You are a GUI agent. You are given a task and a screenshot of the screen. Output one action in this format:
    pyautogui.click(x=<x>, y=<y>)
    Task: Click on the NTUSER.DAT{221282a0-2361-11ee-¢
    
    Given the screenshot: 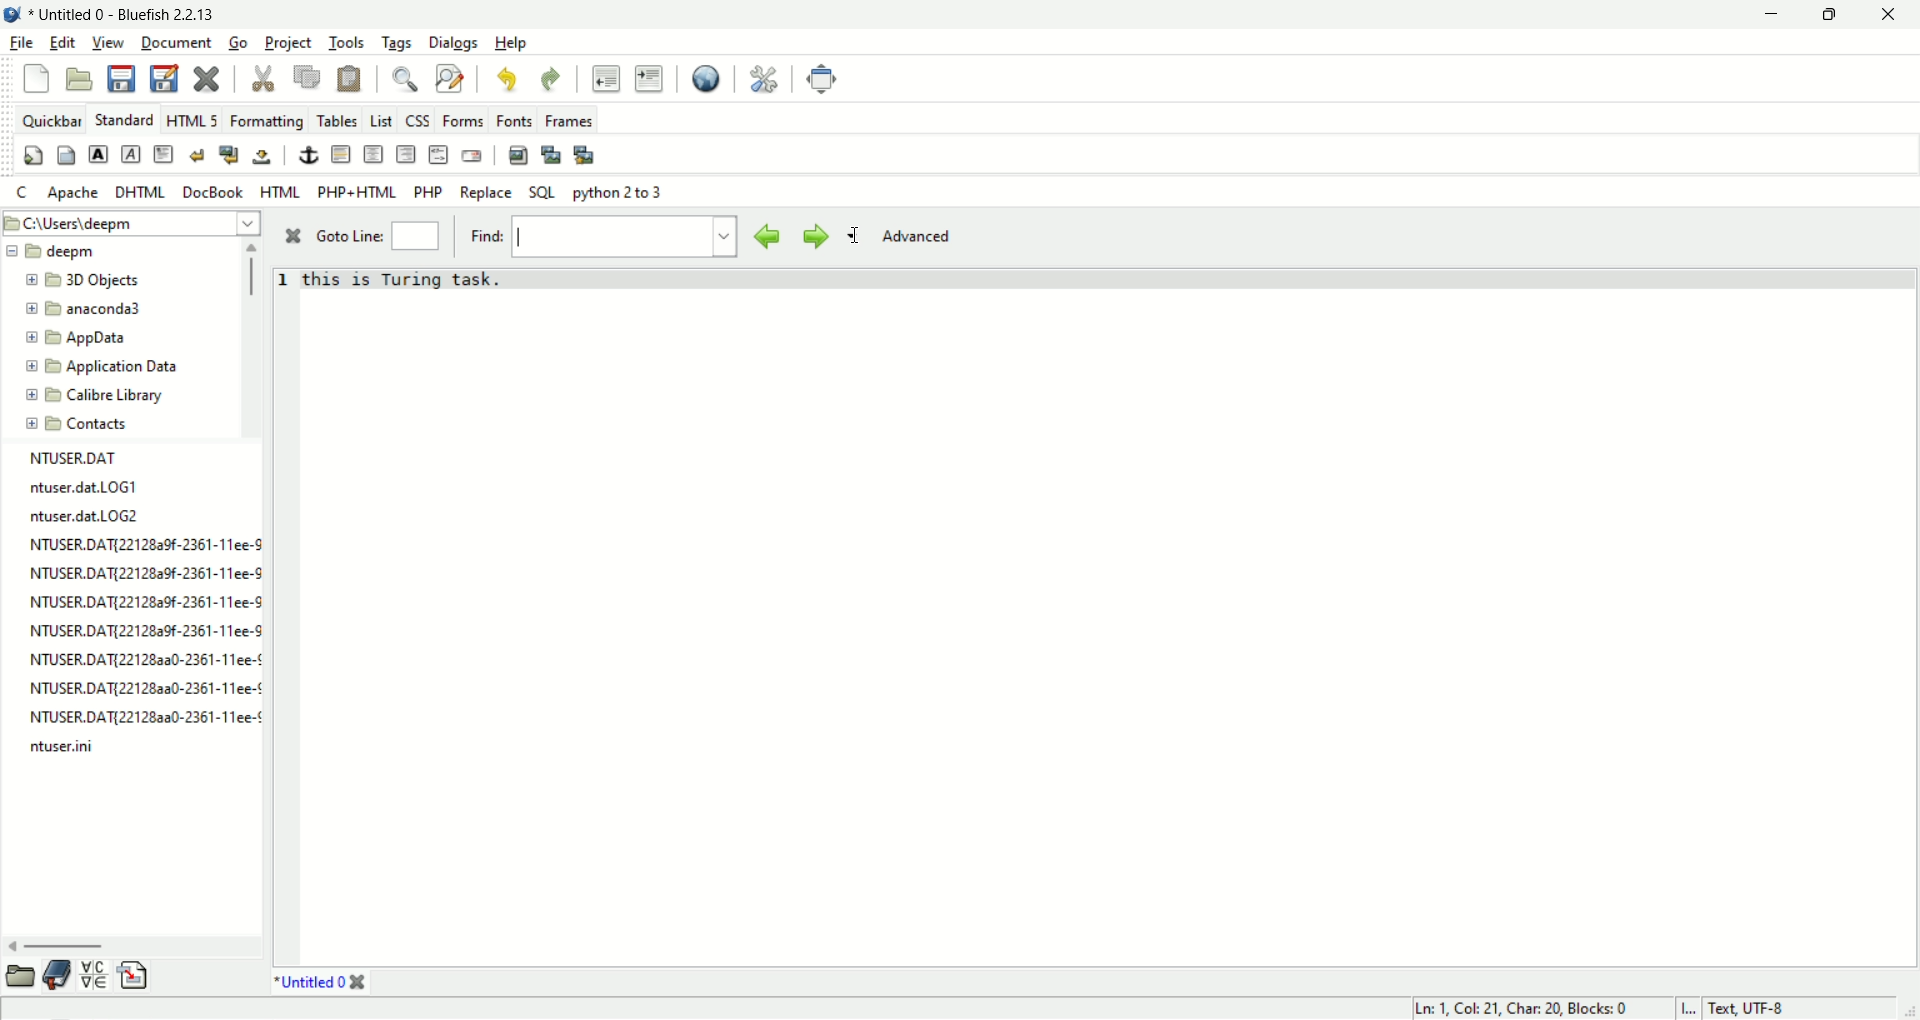 What is the action you would take?
    pyautogui.click(x=135, y=662)
    